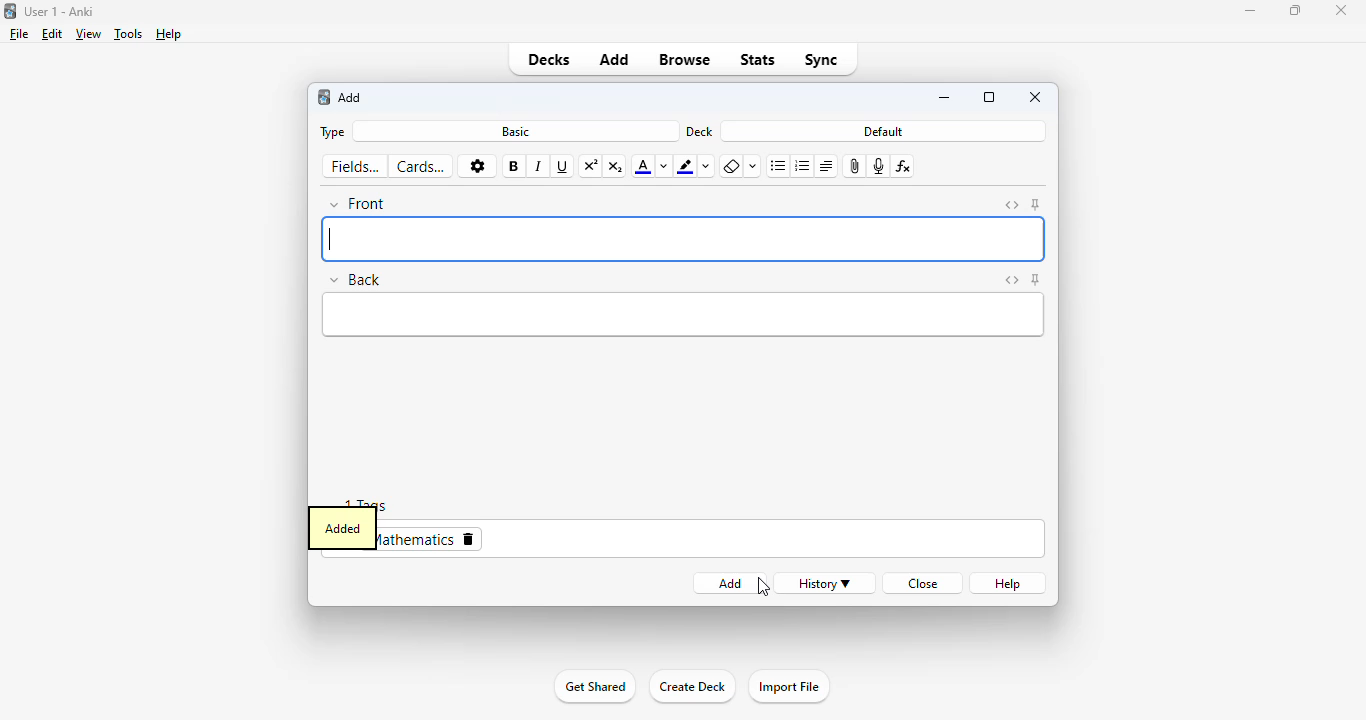 The width and height of the screenshot is (1366, 720). I want to click on minimize, so click(1249, 11).